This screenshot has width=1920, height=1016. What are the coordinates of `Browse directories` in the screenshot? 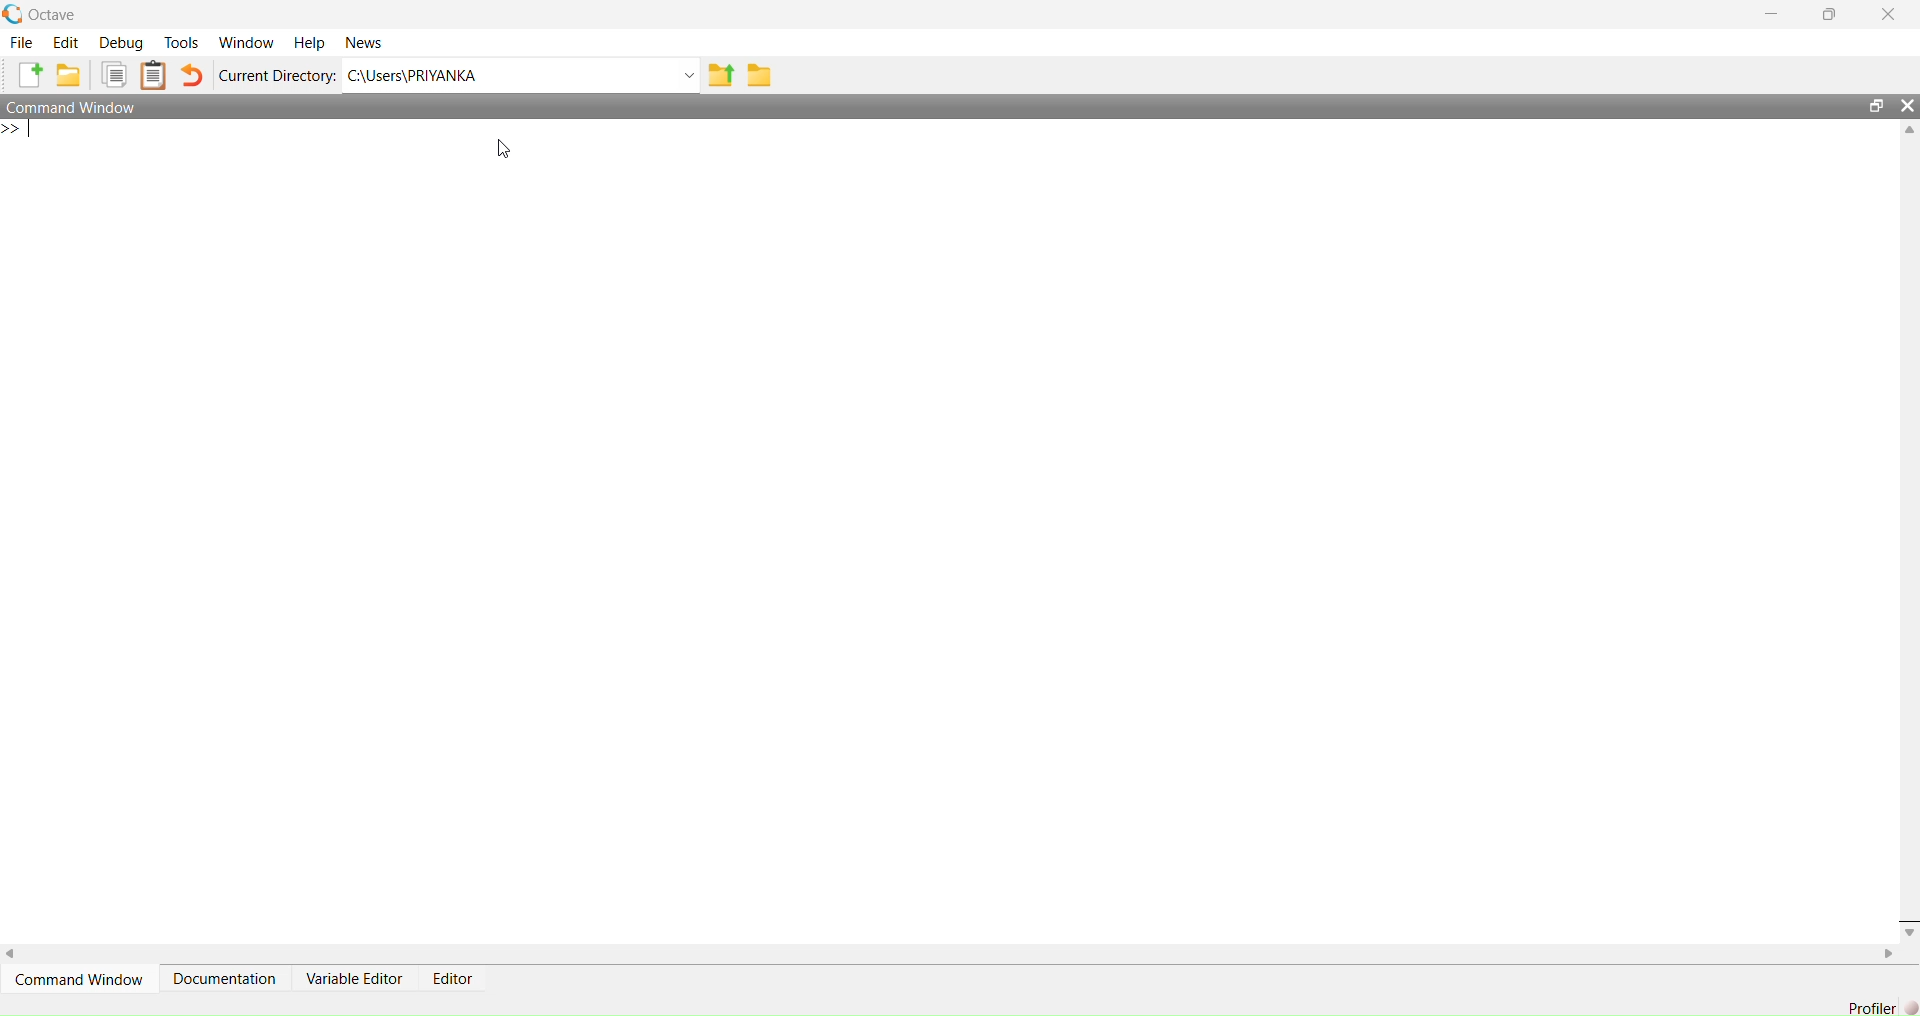 It's located at (757, 75).